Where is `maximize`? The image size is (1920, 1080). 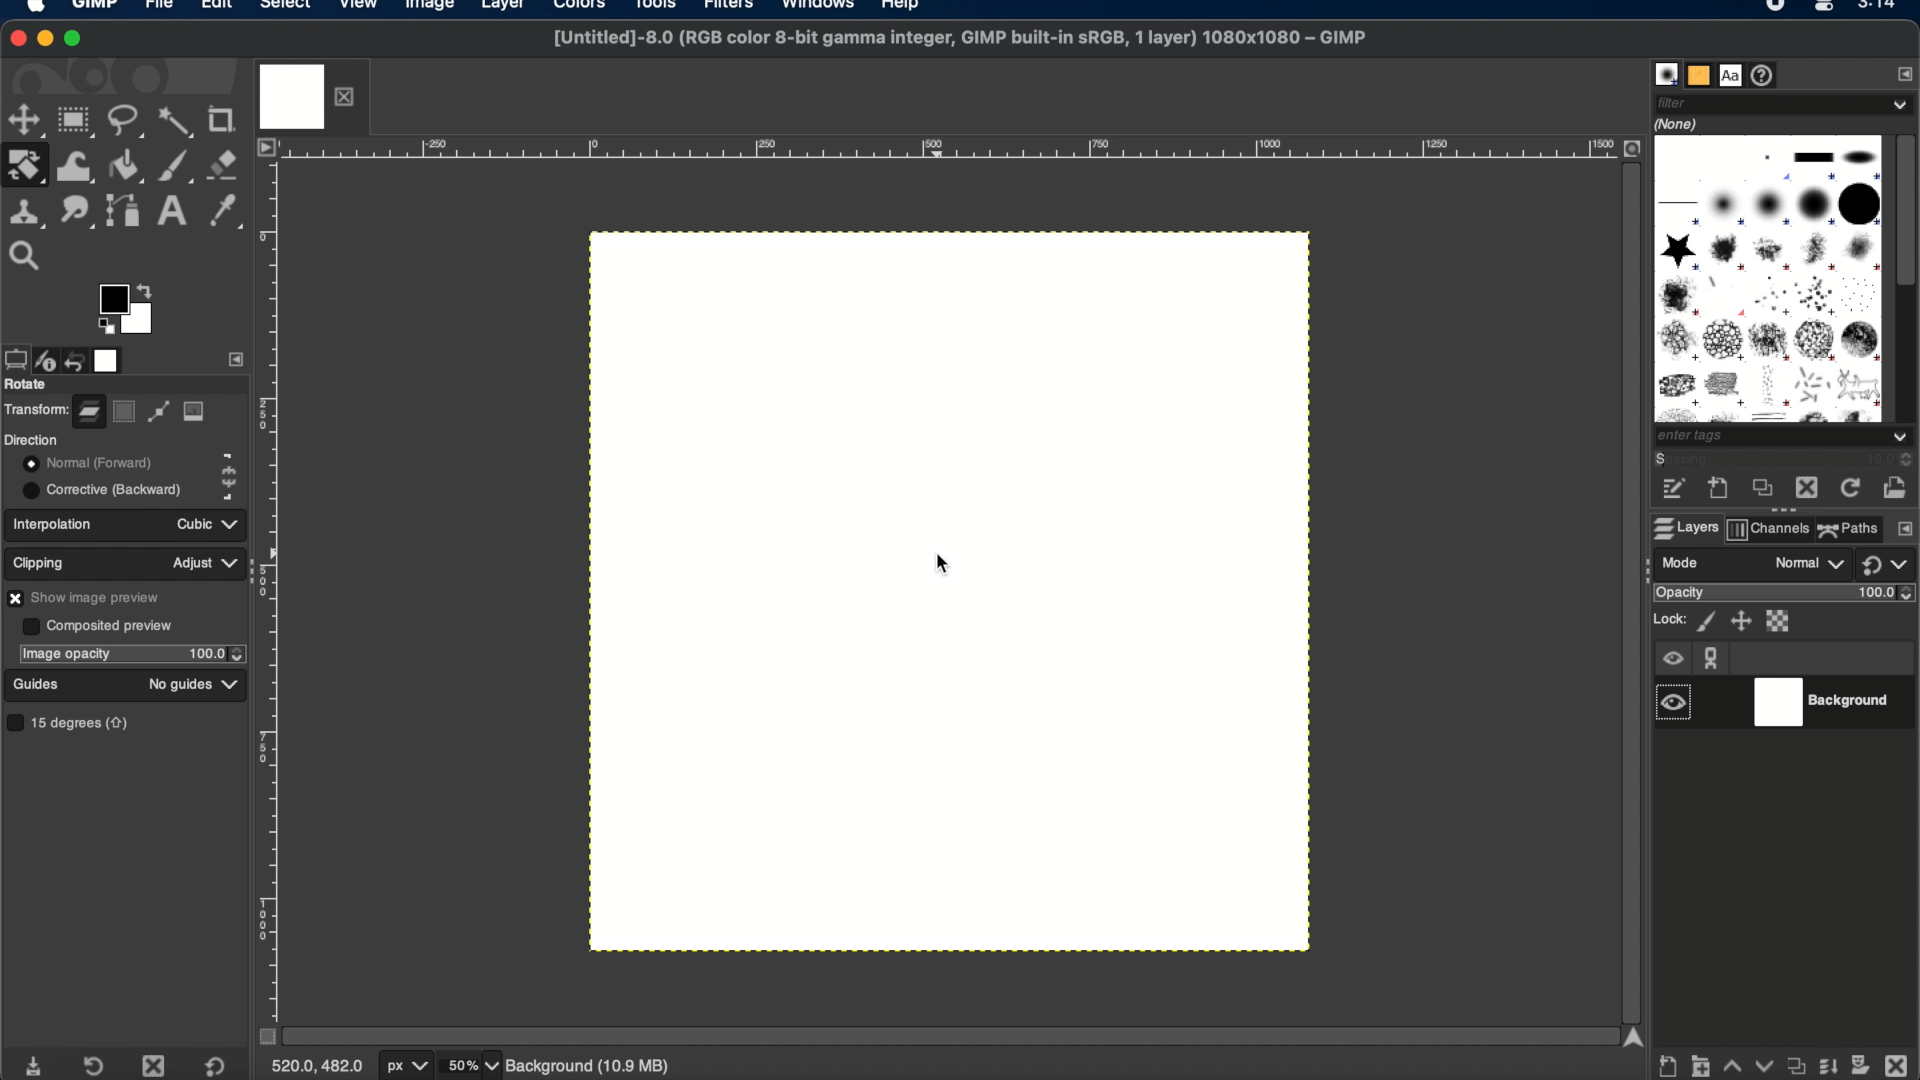
maximize is located at coordinates (77, 40).